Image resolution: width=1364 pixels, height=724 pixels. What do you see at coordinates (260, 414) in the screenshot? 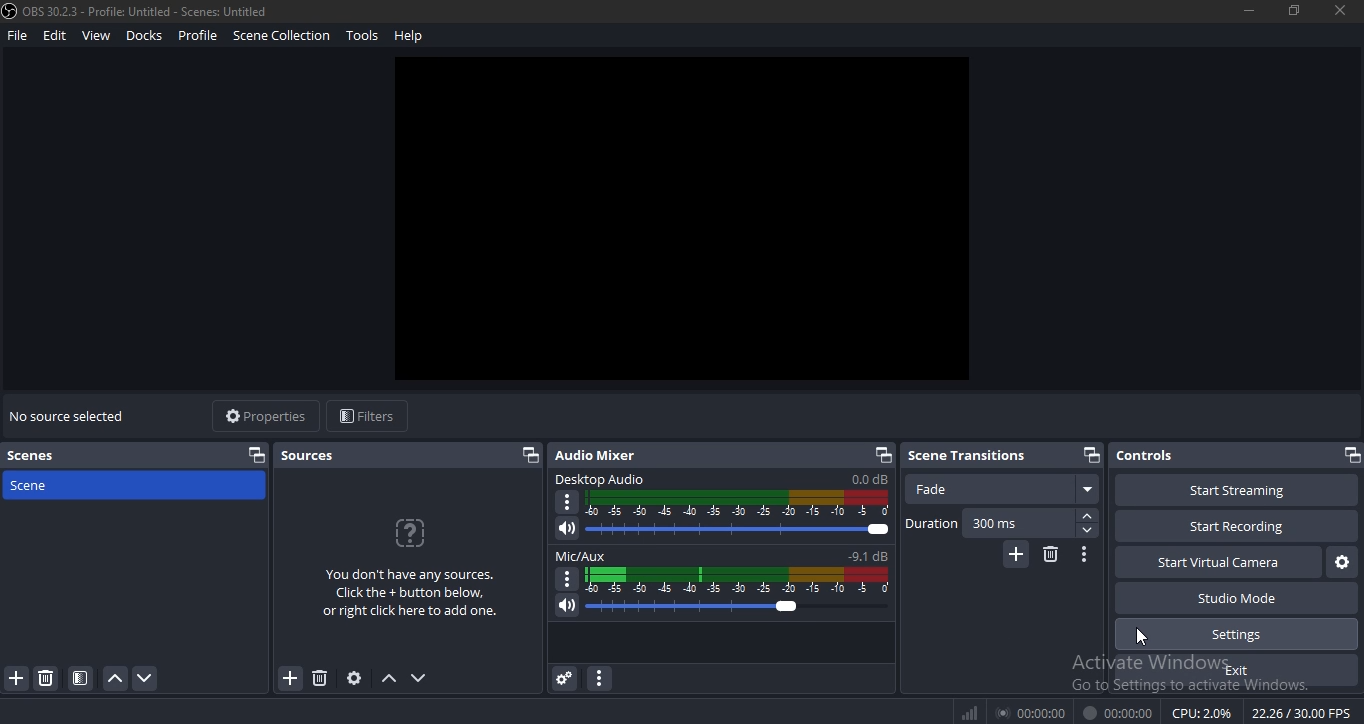
I see `properties` at bounding box center [260, 414].